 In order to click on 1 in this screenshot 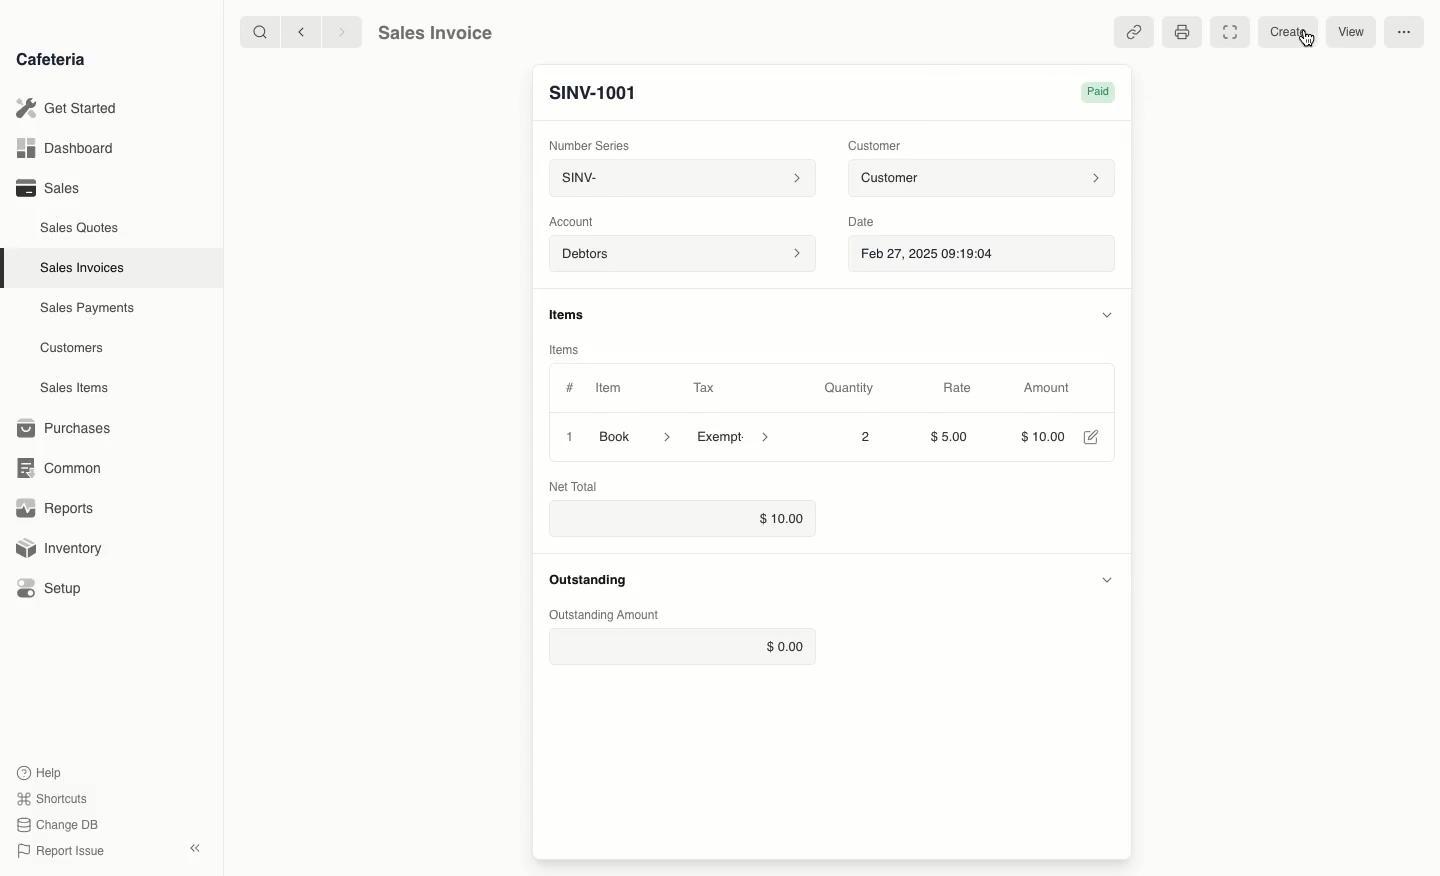, I will do `click(566, 436)`.